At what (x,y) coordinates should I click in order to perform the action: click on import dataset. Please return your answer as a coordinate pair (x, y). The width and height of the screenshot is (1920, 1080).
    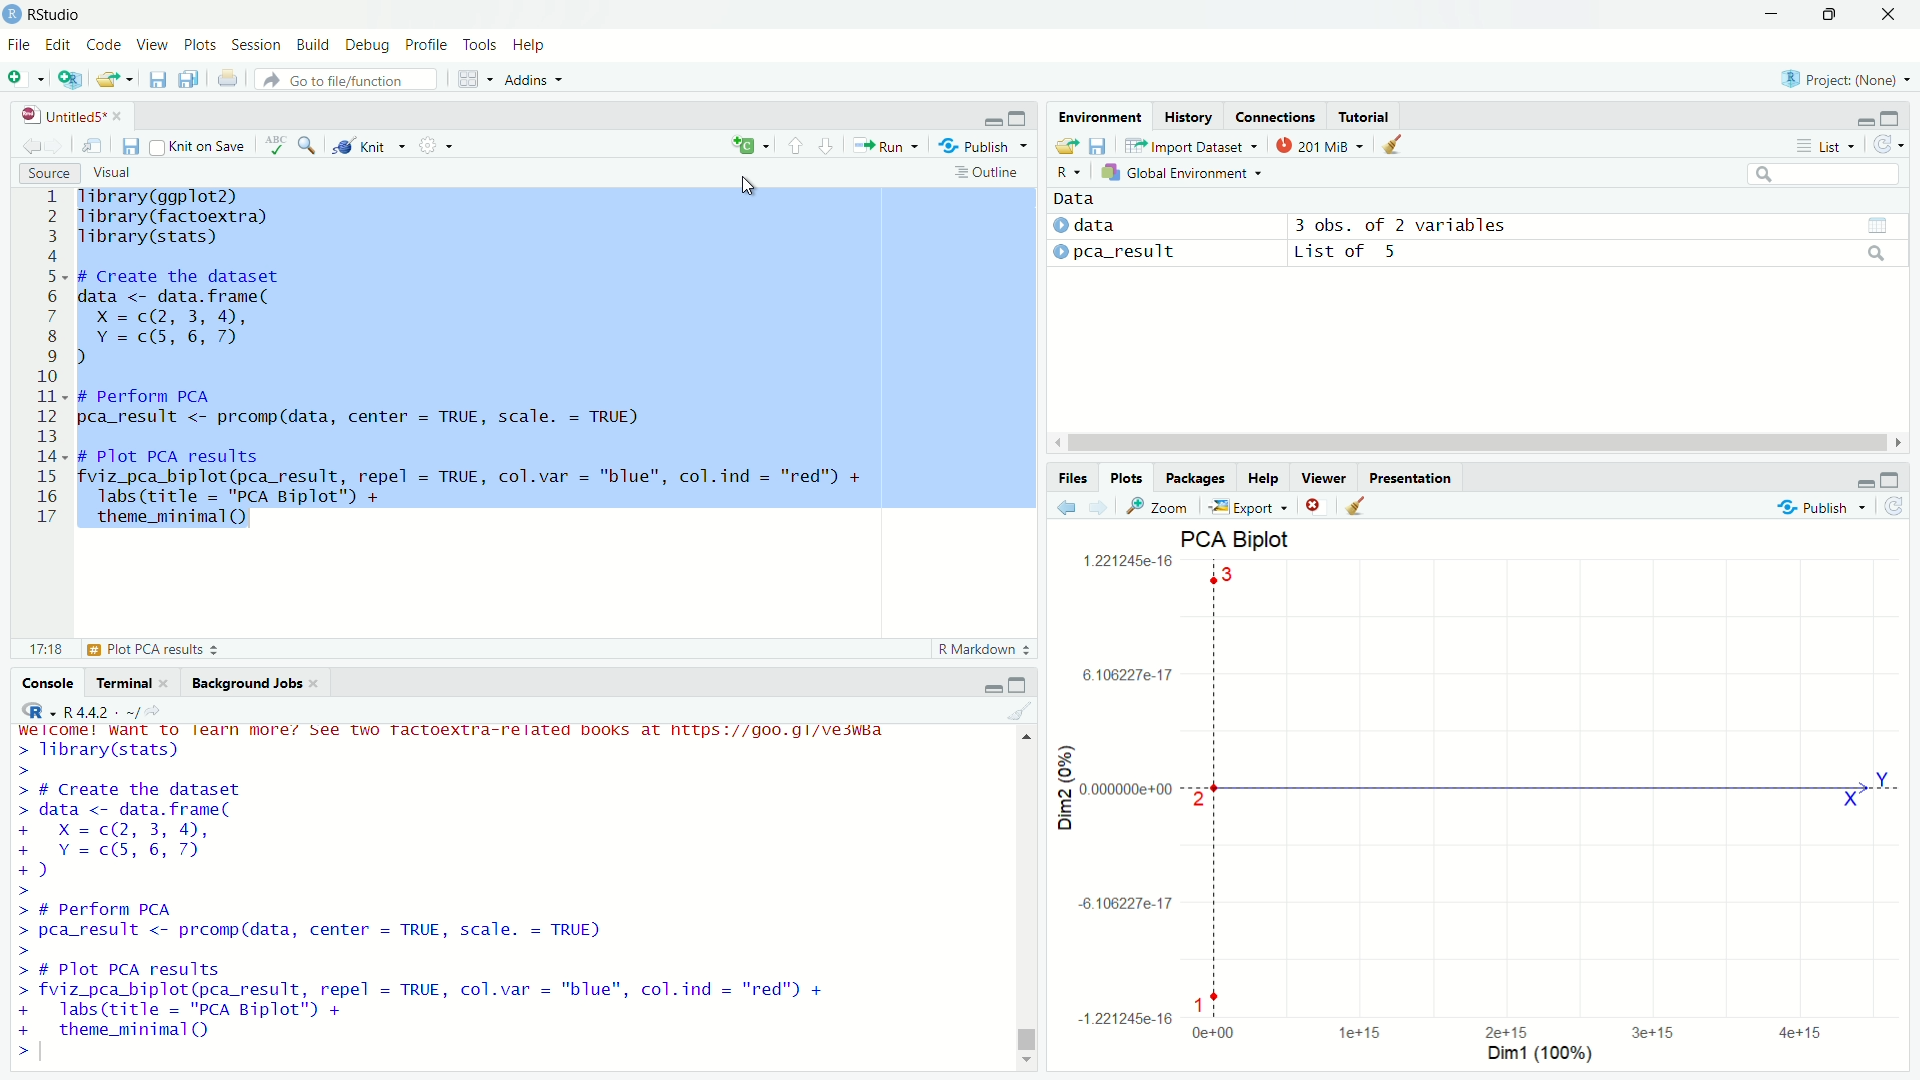
    Looking at the image, I should click on (1190, 145).